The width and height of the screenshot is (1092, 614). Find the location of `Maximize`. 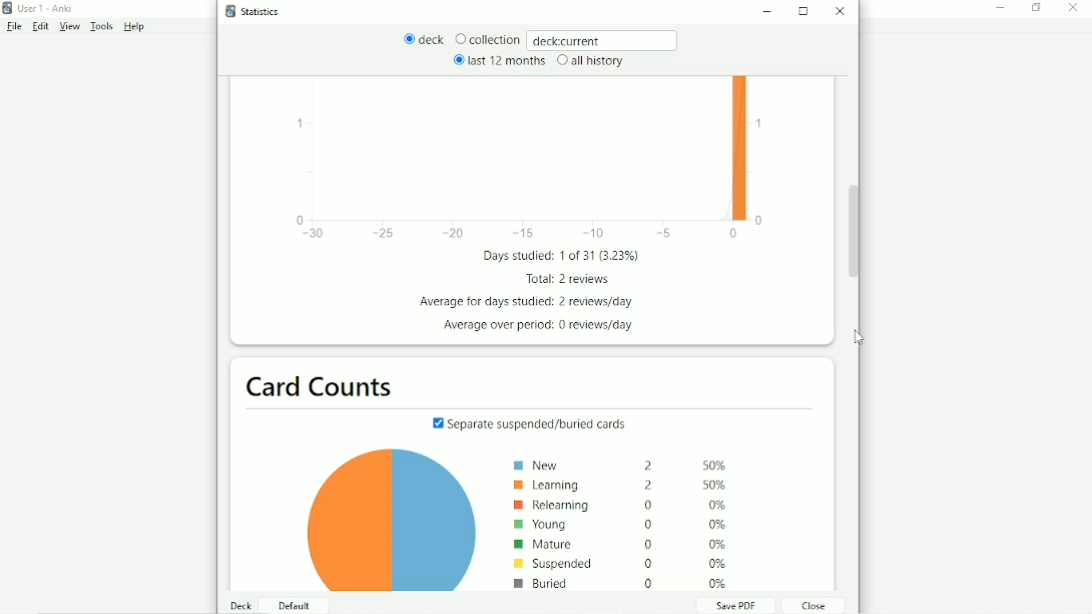

Maximize is located at coordinates (805, 11).